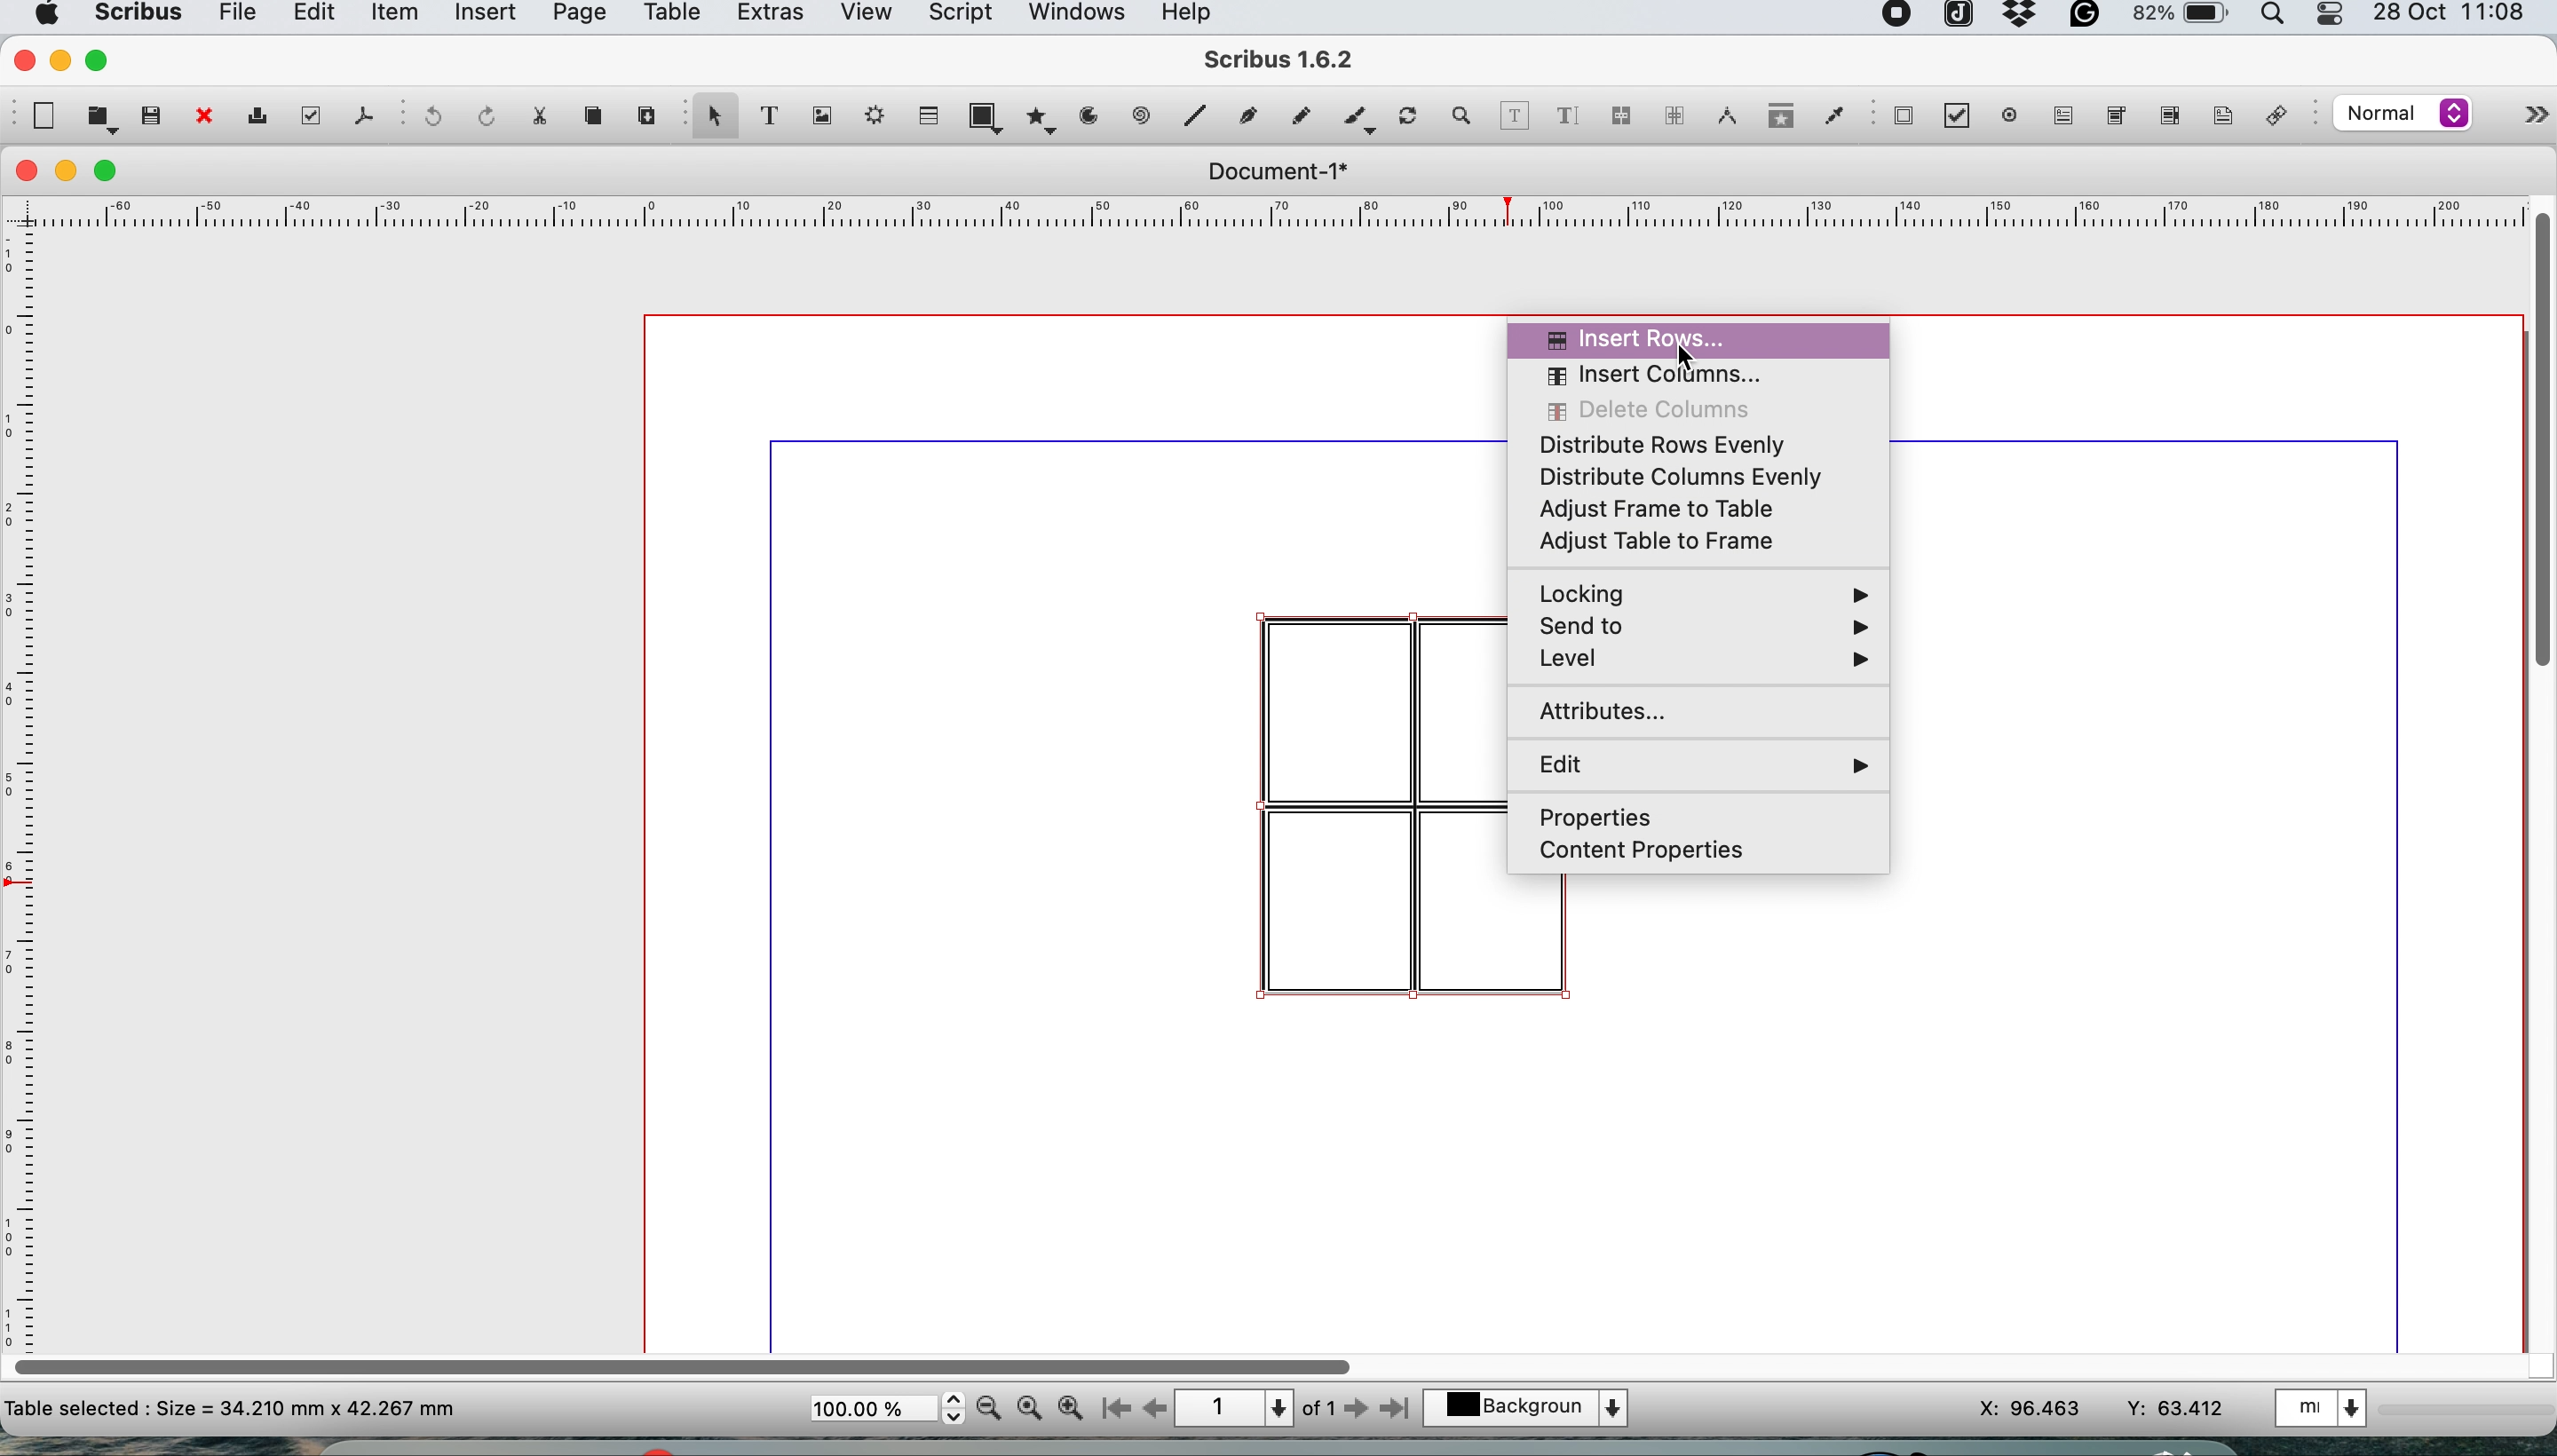  What do you see at coordinates (2059, 116) in the screenshot?
I see `pdf text field` at bounding box center [2059, 116].